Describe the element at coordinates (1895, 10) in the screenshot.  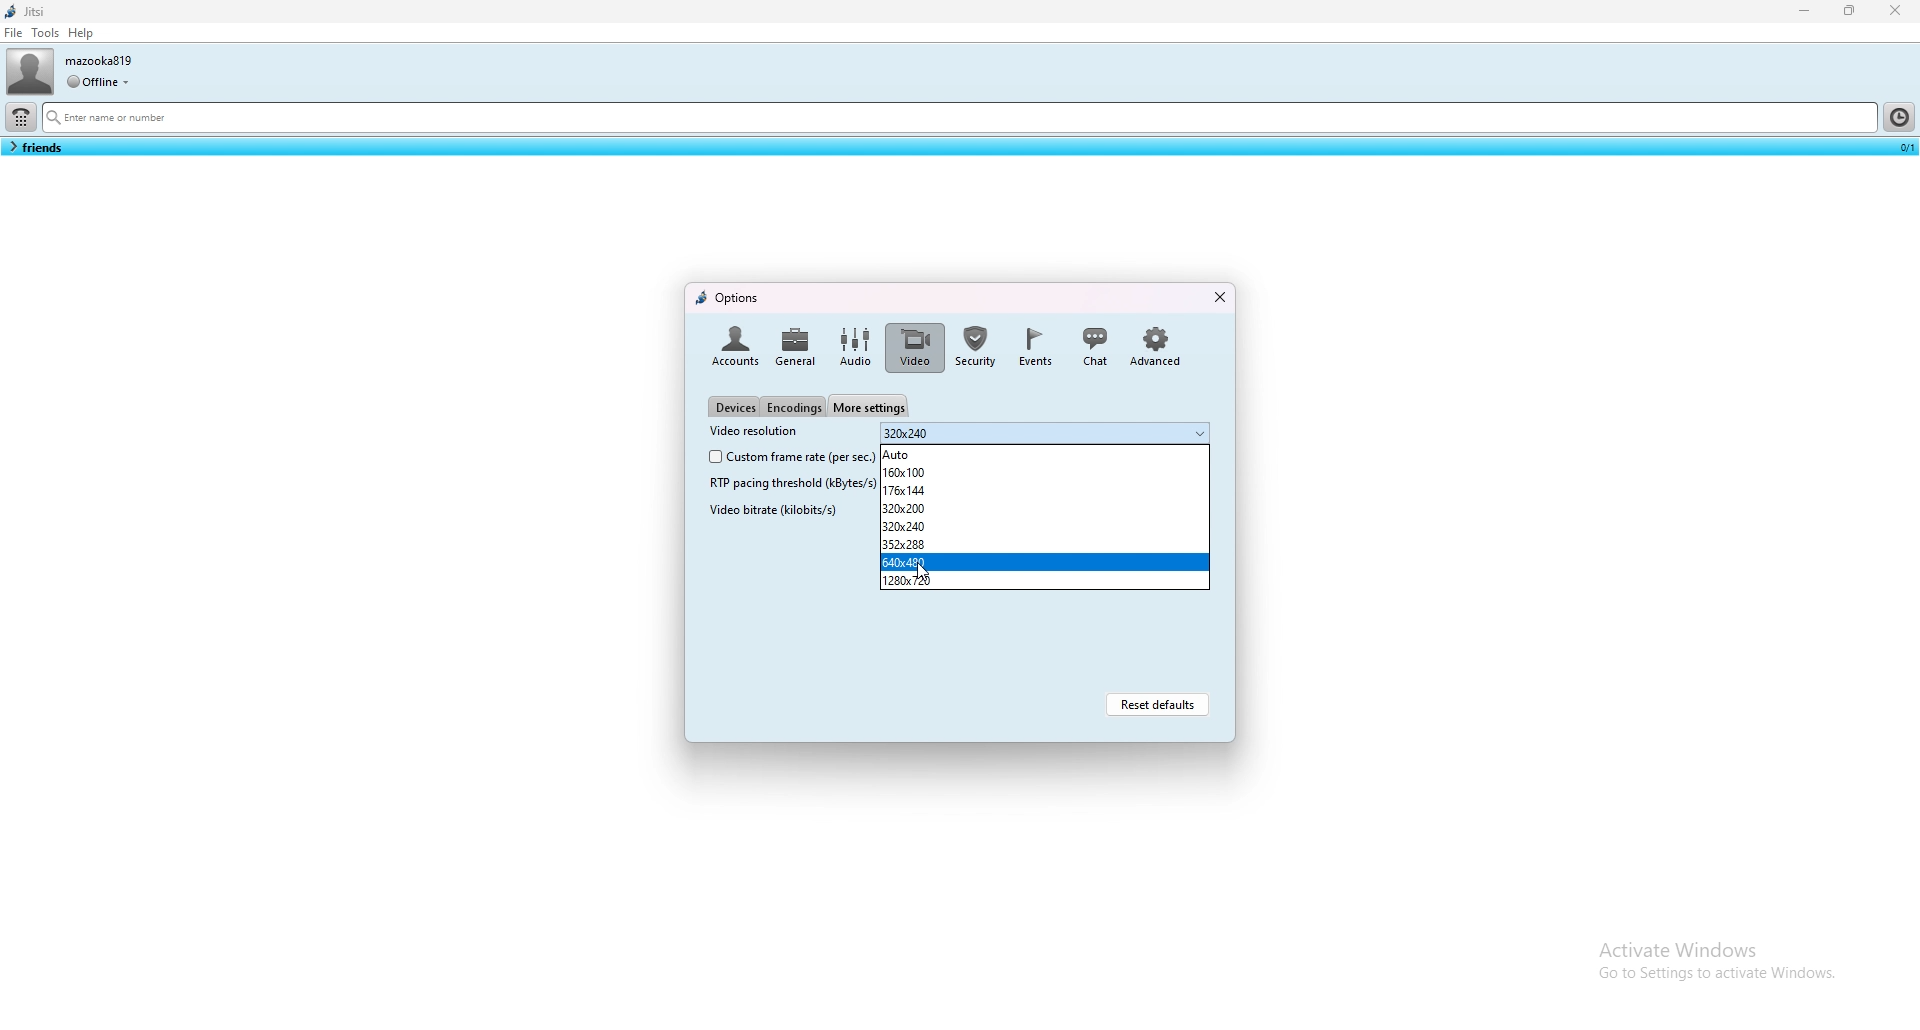
I see `close` at that location.